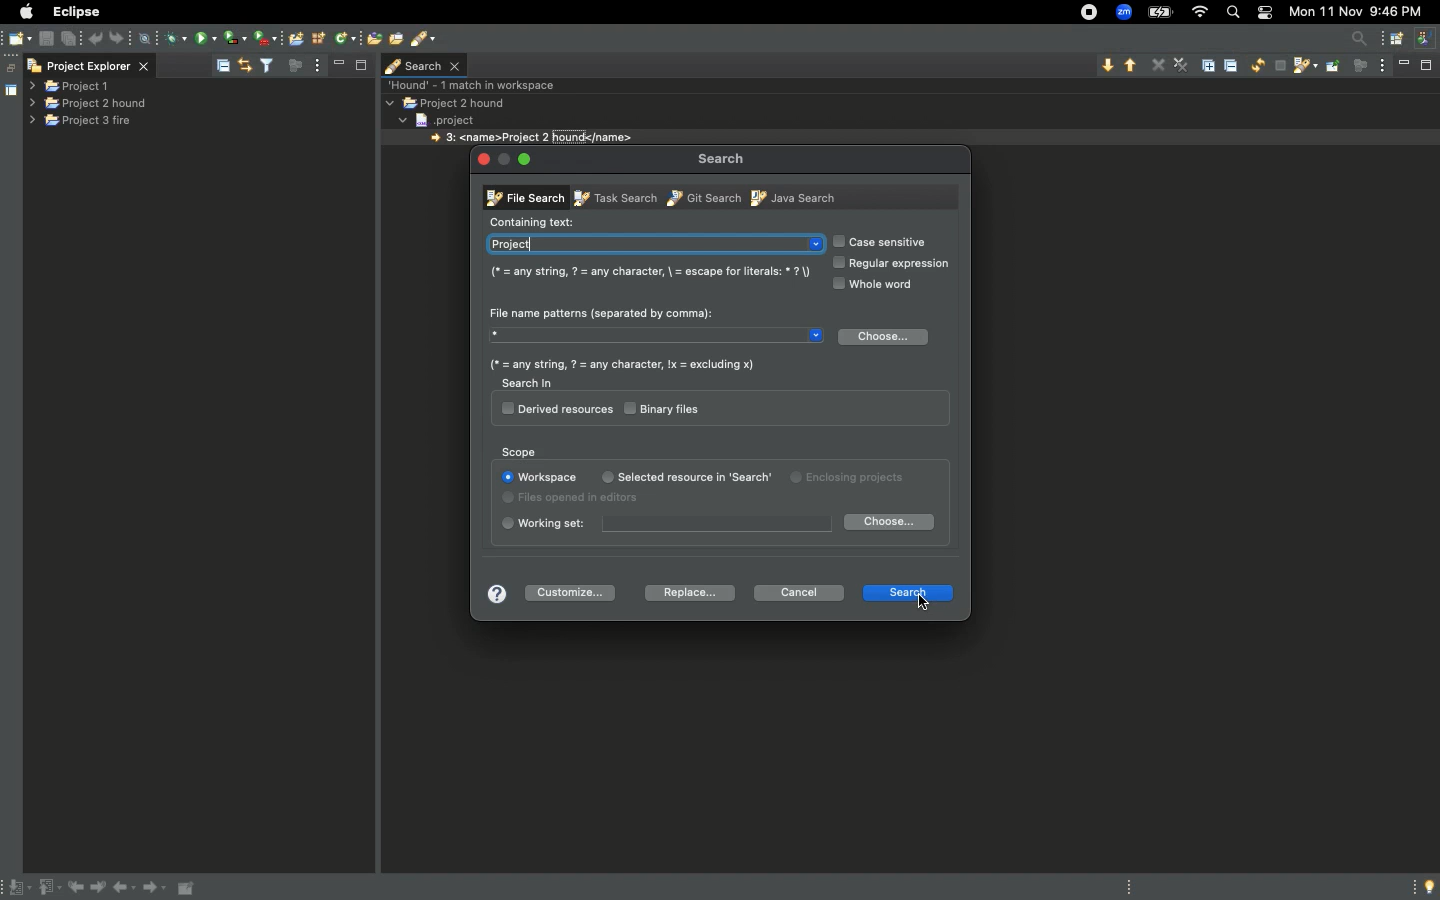 This screenshot has height=900, width=1440. What do you see at coordinates (654, 243) in the screenshot?
I see `Project` at bounding box center [654, 243].